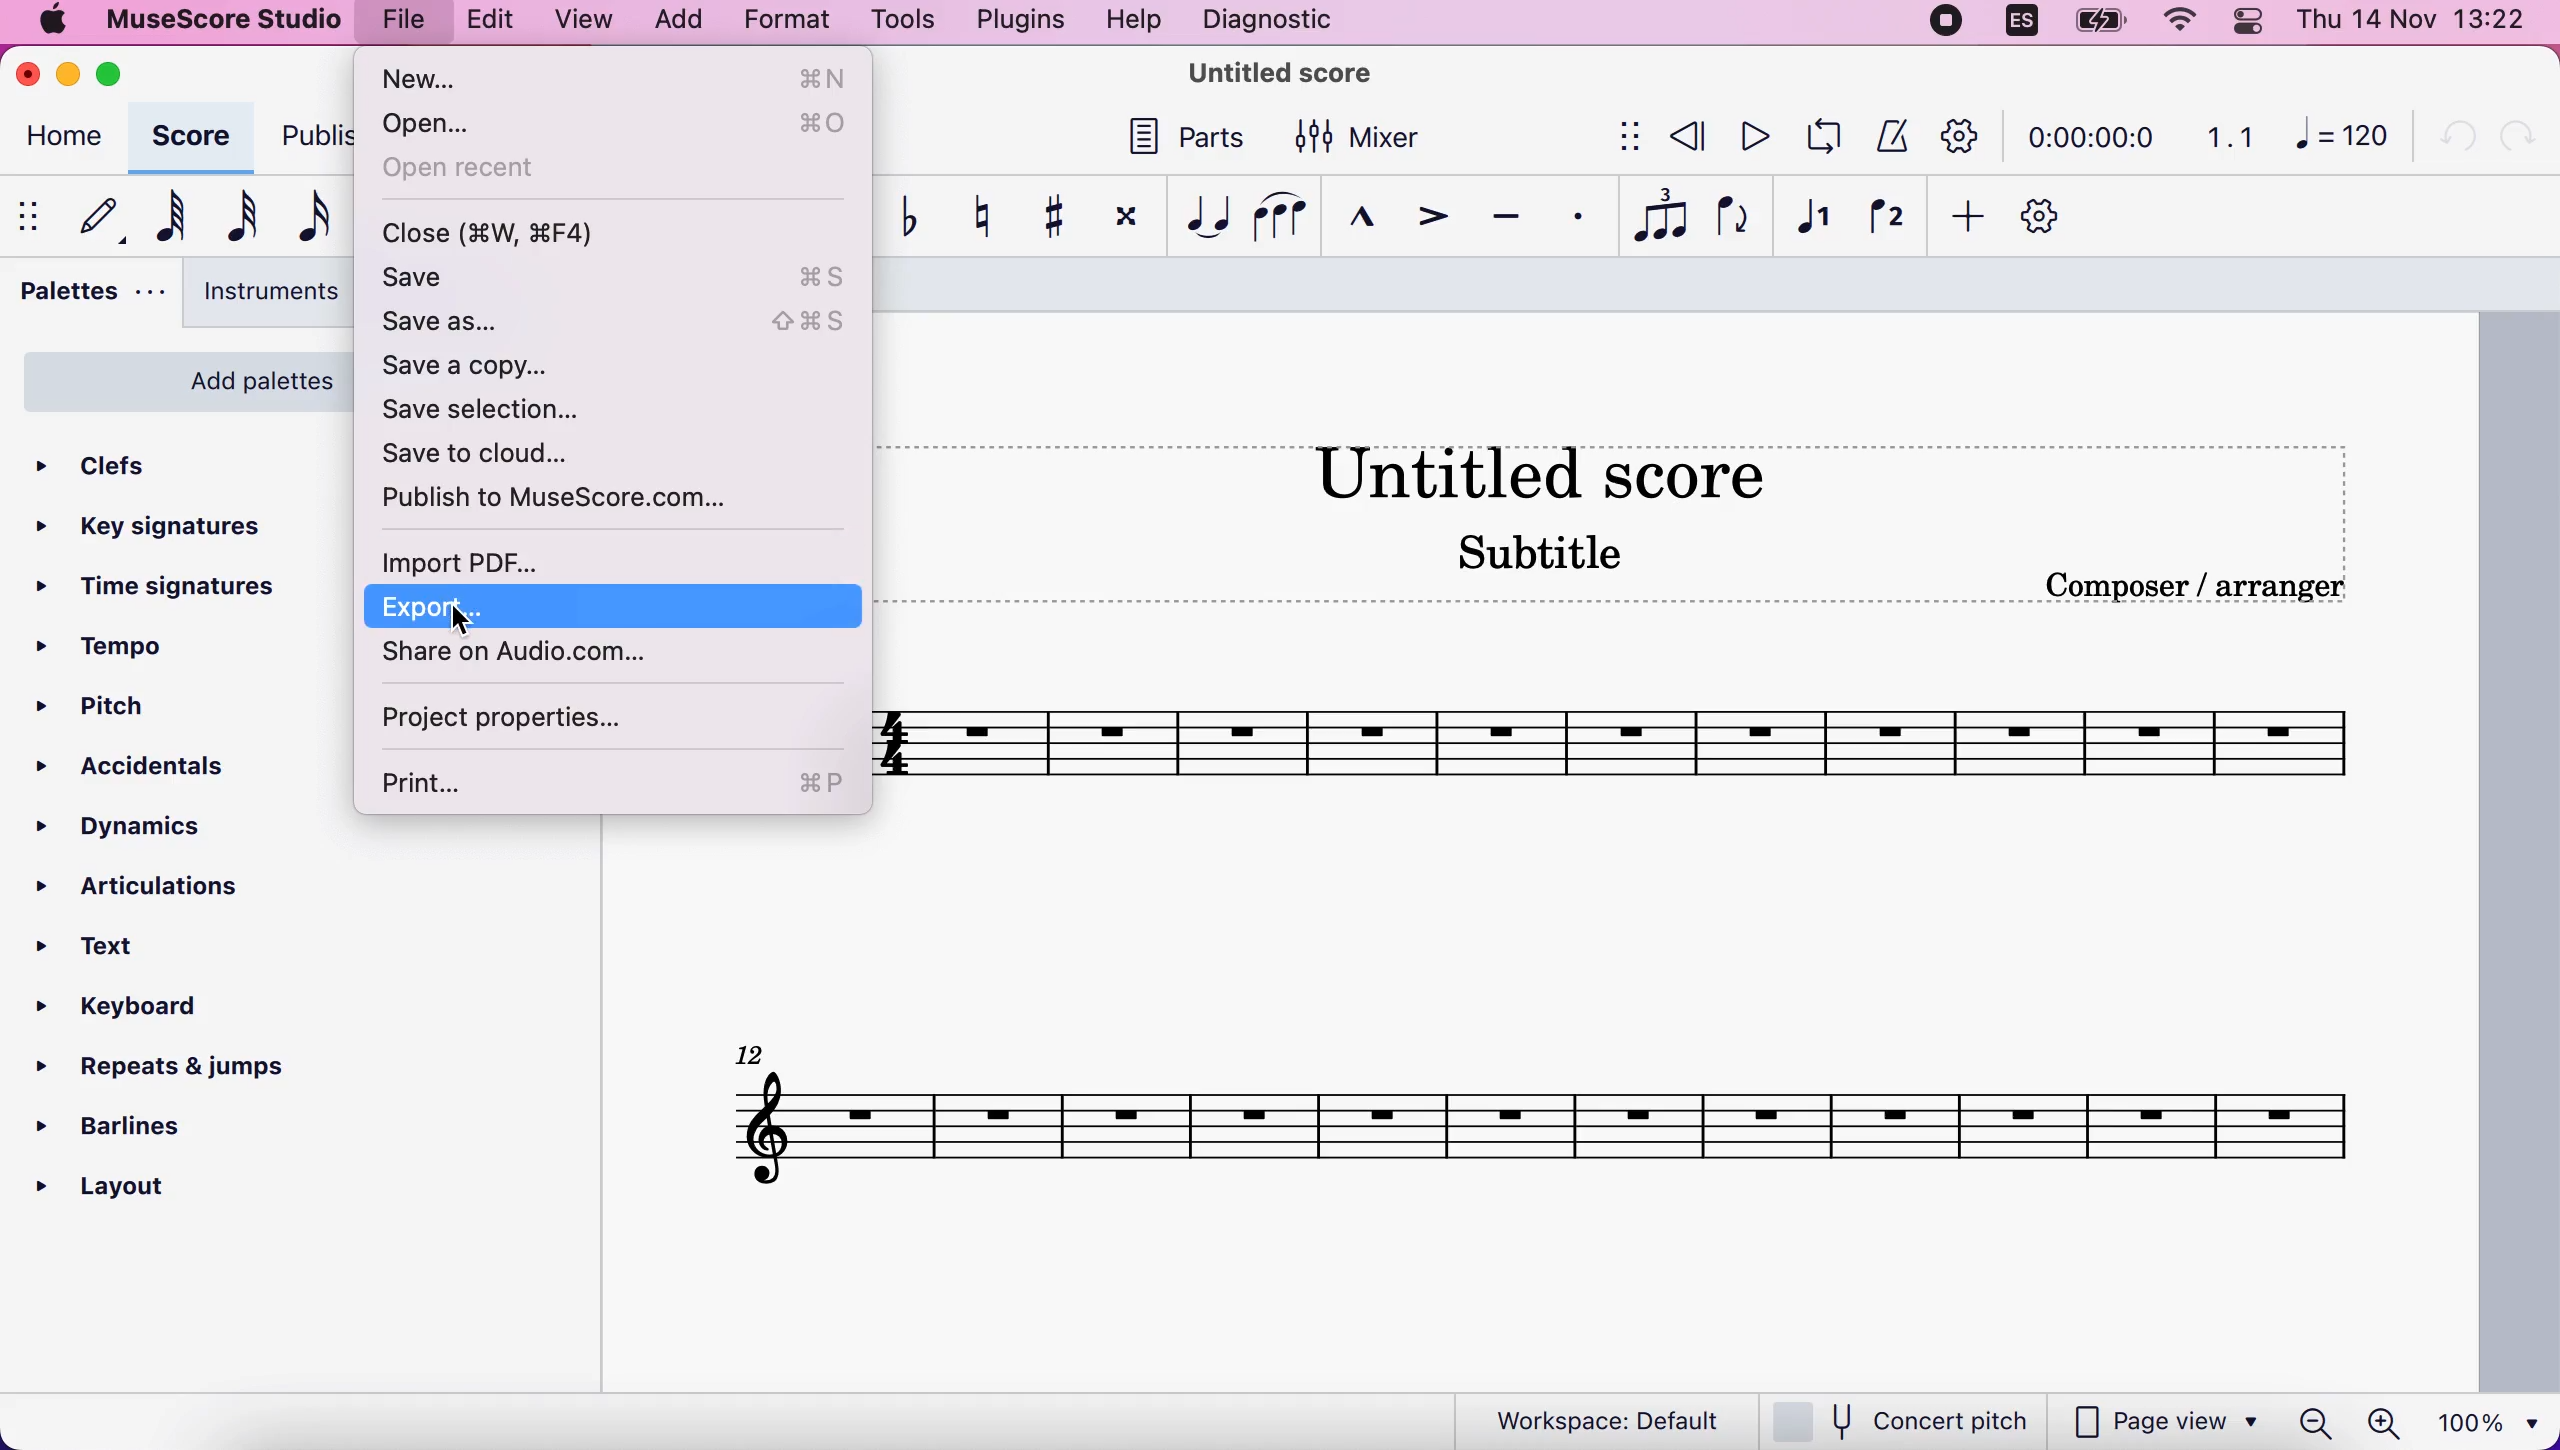 Image resolution: width=2560 pixels, height=1450 pixels. I want to click on cursor on export, so click(479, 621).